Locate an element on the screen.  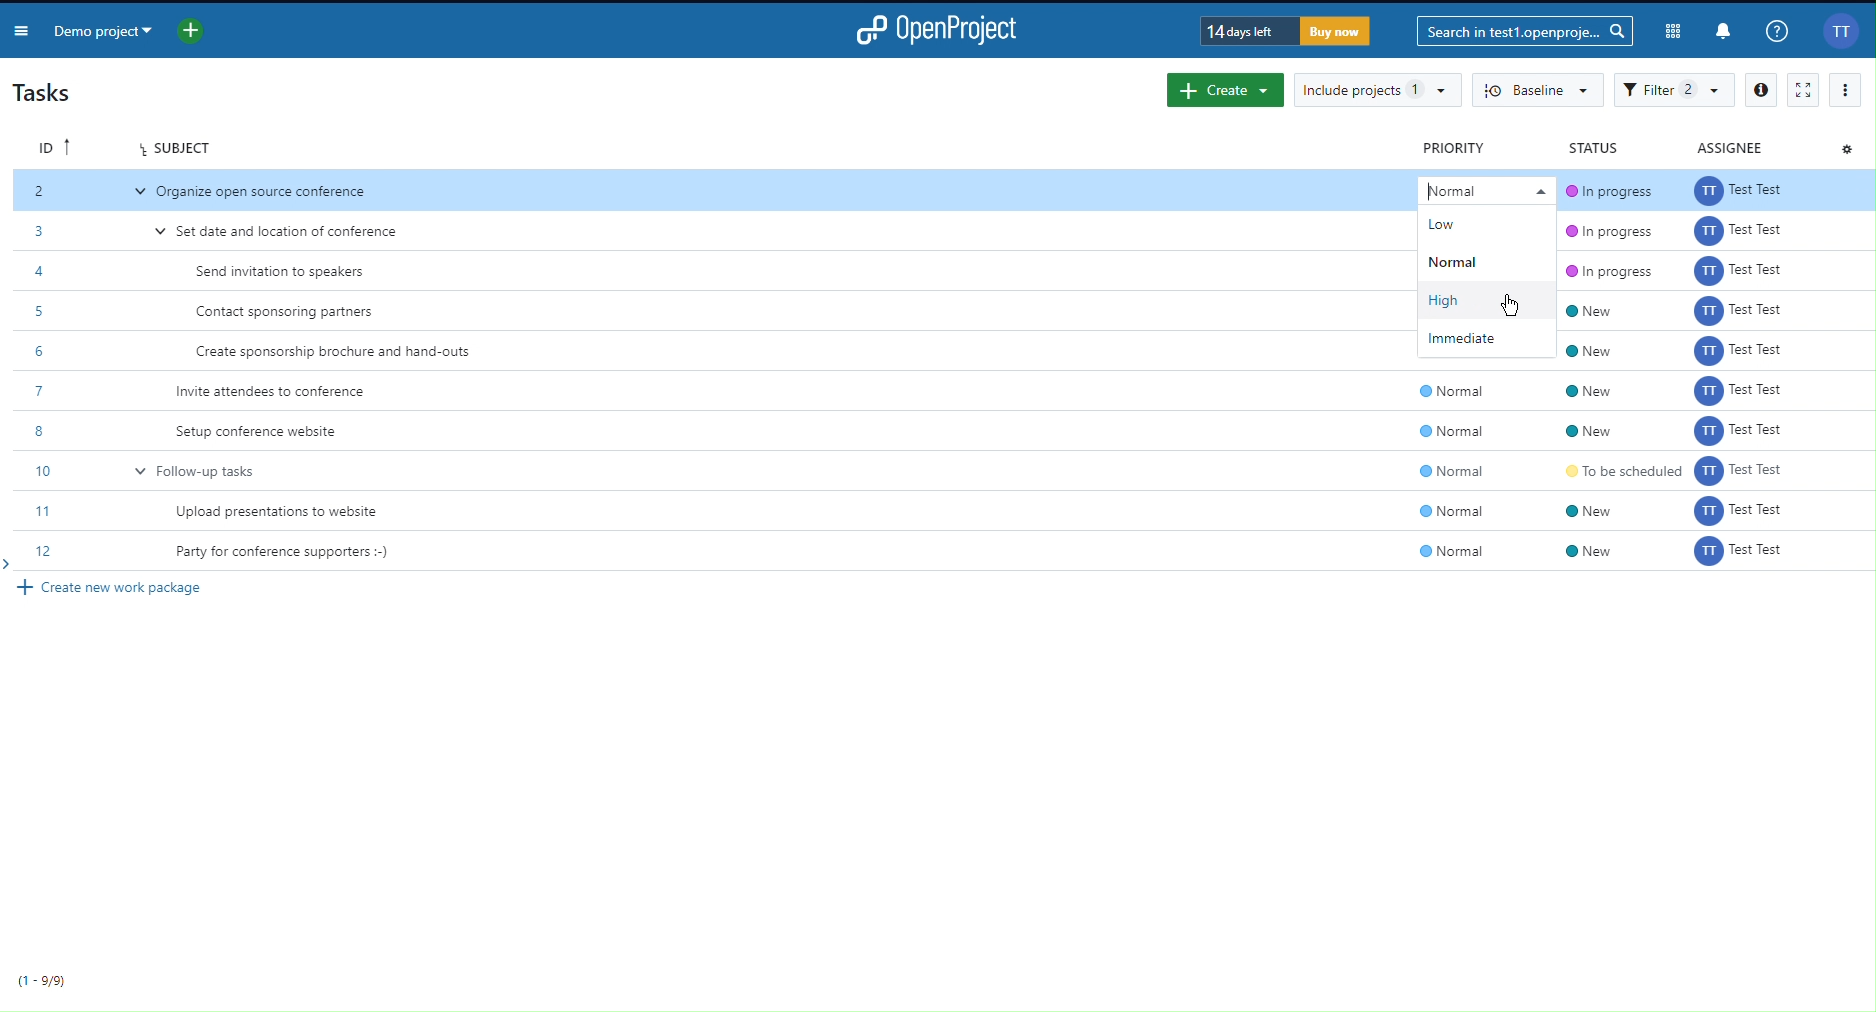
Cursor is located at coordinates (1514, 300).